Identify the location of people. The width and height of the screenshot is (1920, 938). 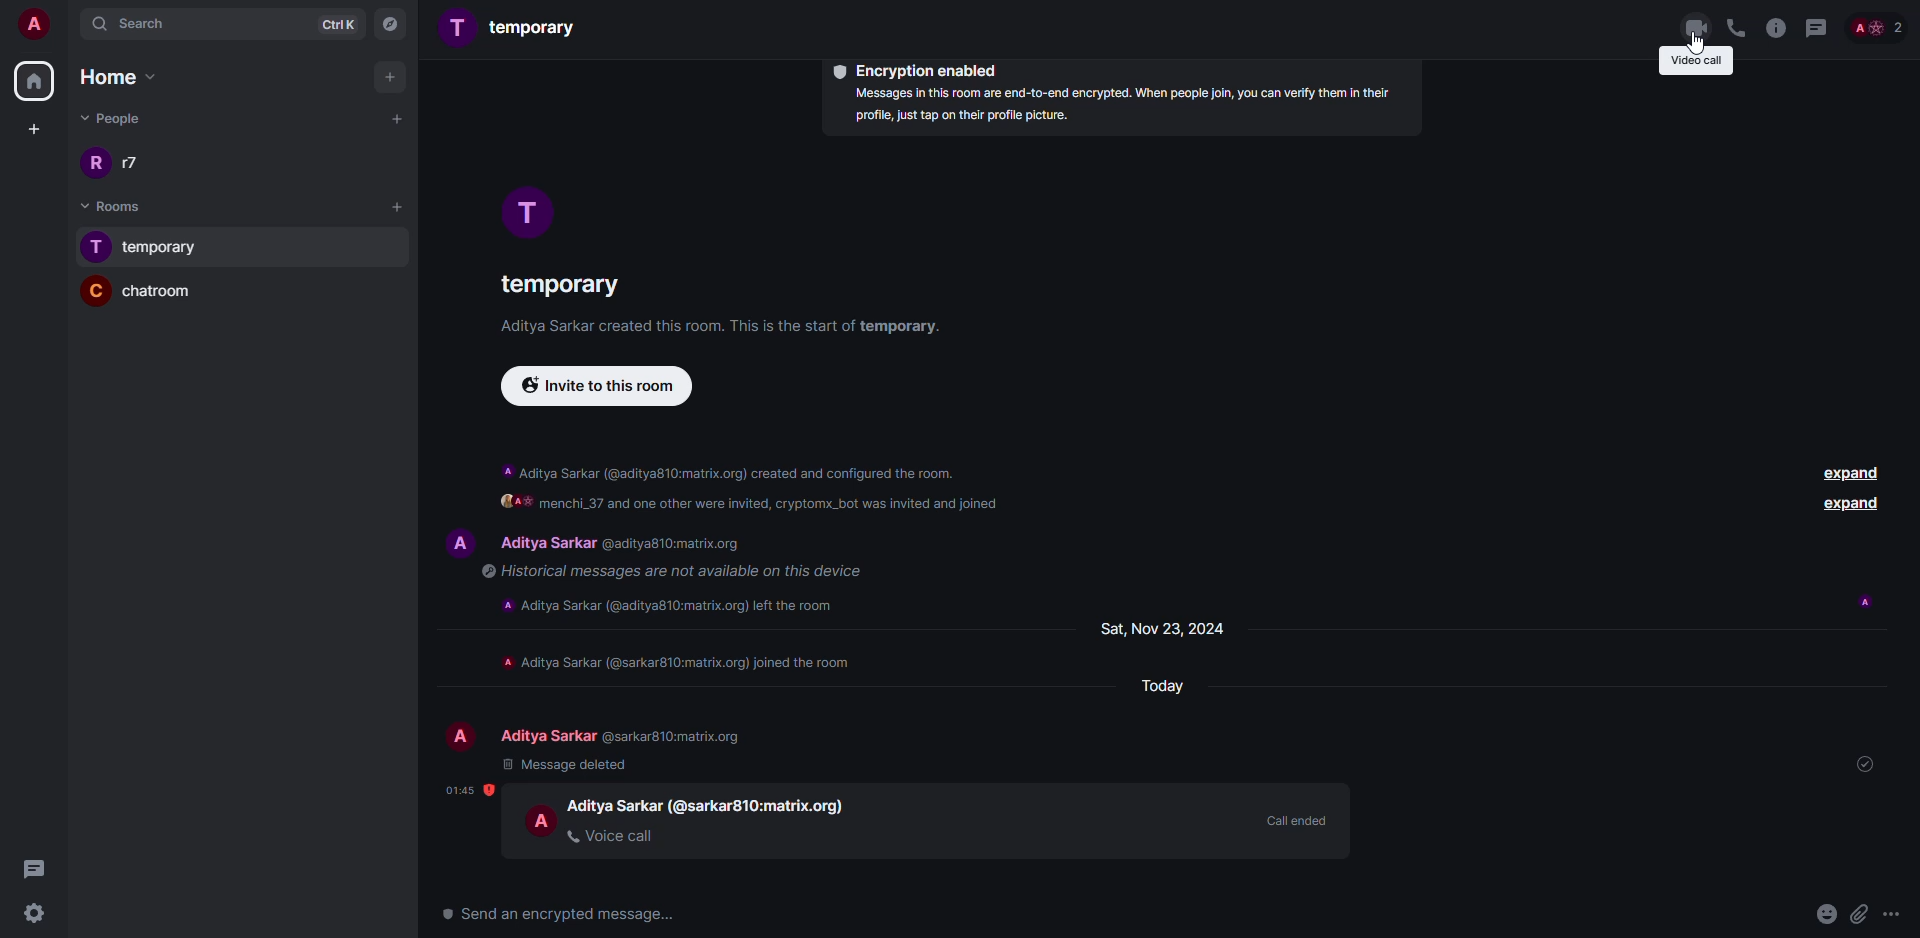
(545, 736).